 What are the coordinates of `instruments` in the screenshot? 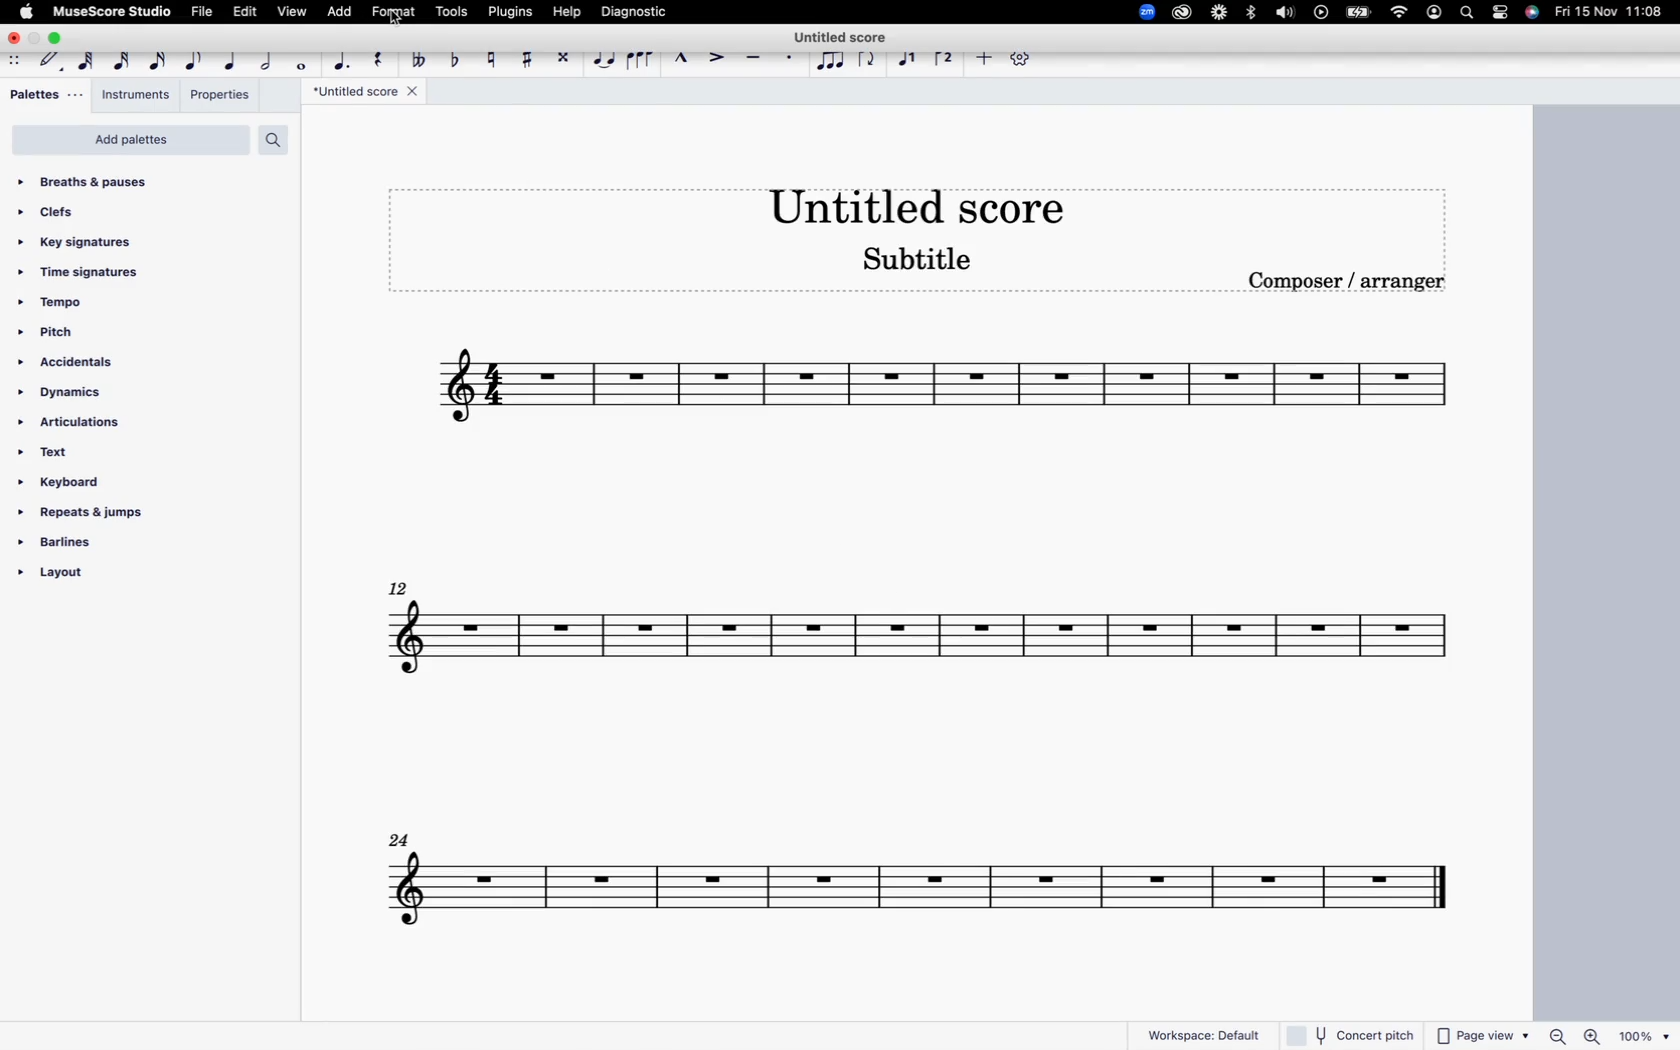 It's located at (138, 95).